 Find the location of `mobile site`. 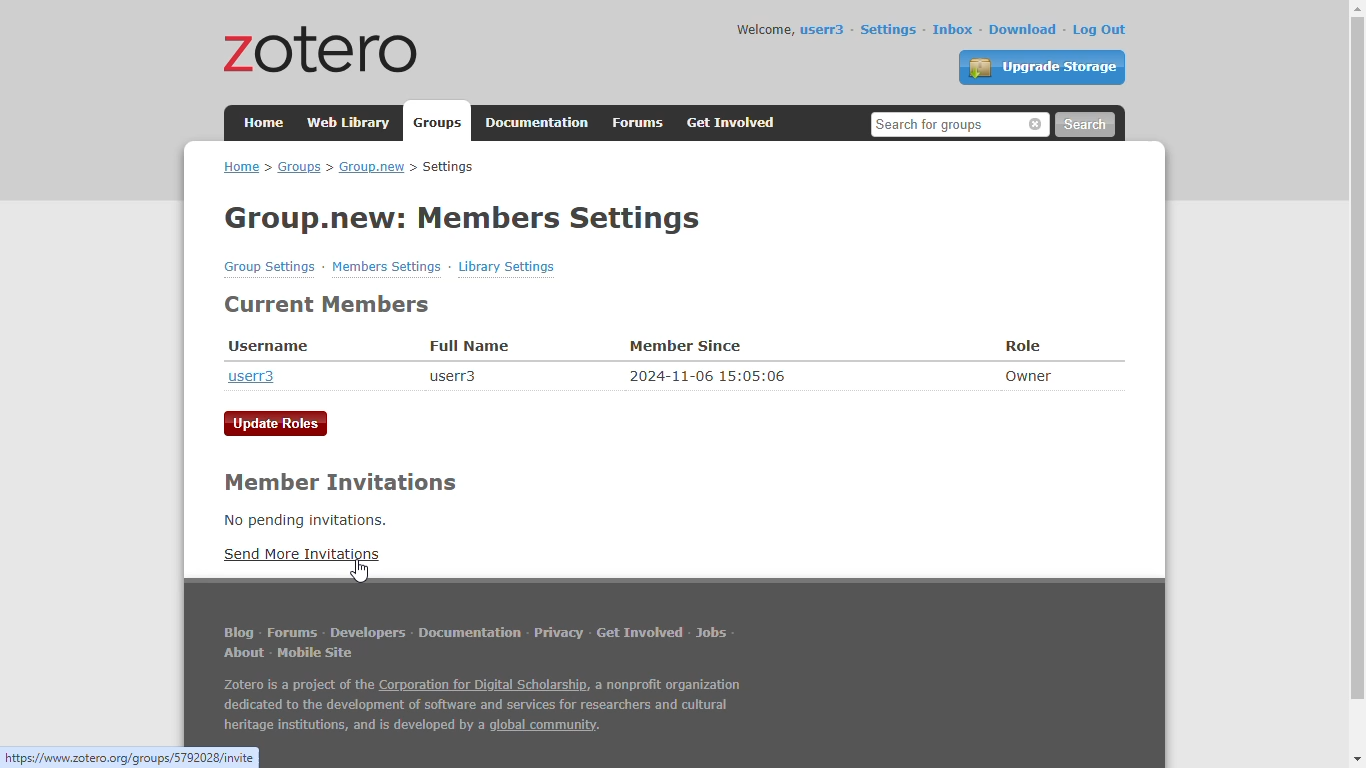

mobile site is located at coordinates (314, 653).